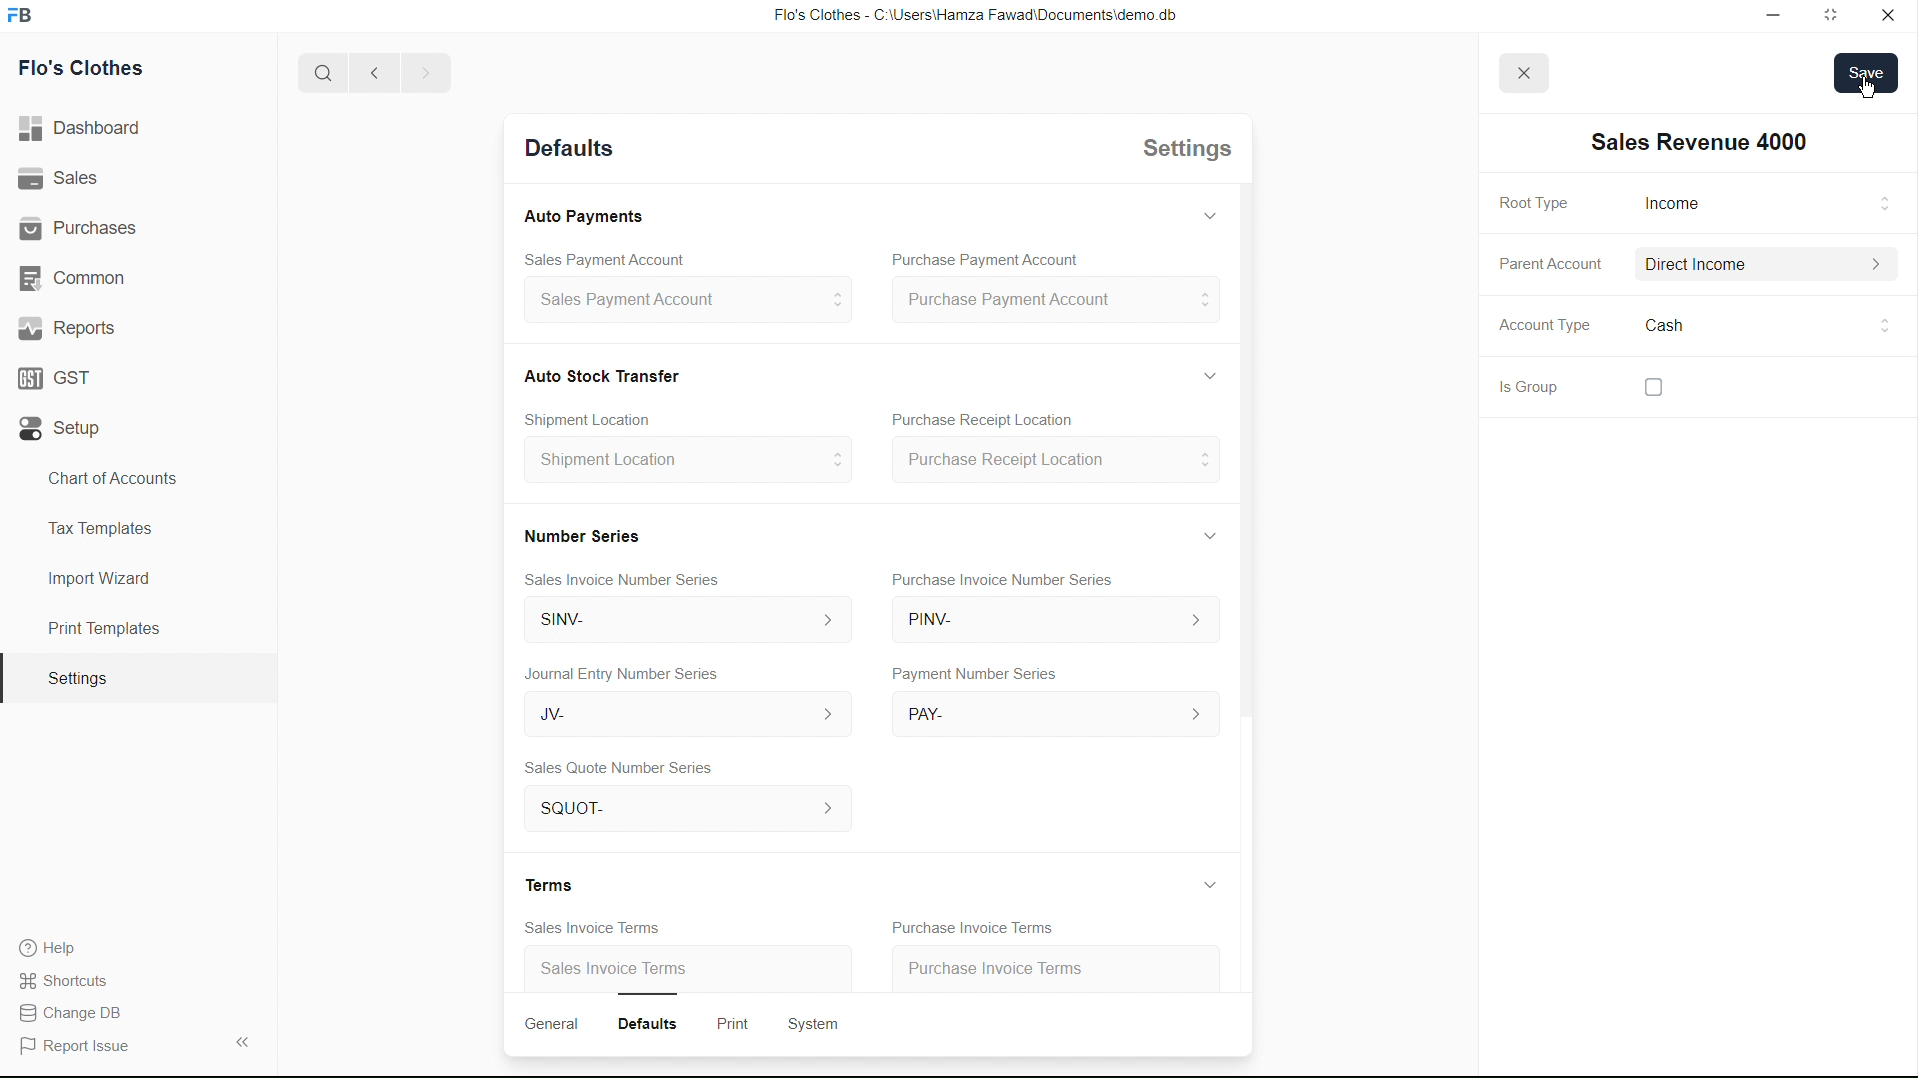 Image resolution: width=1918 pixels, height=1078 pixels. What do you see at coordinates (1209, 534) in the screenshot?
I see `Hide ` at bounding box center [1209, 534].